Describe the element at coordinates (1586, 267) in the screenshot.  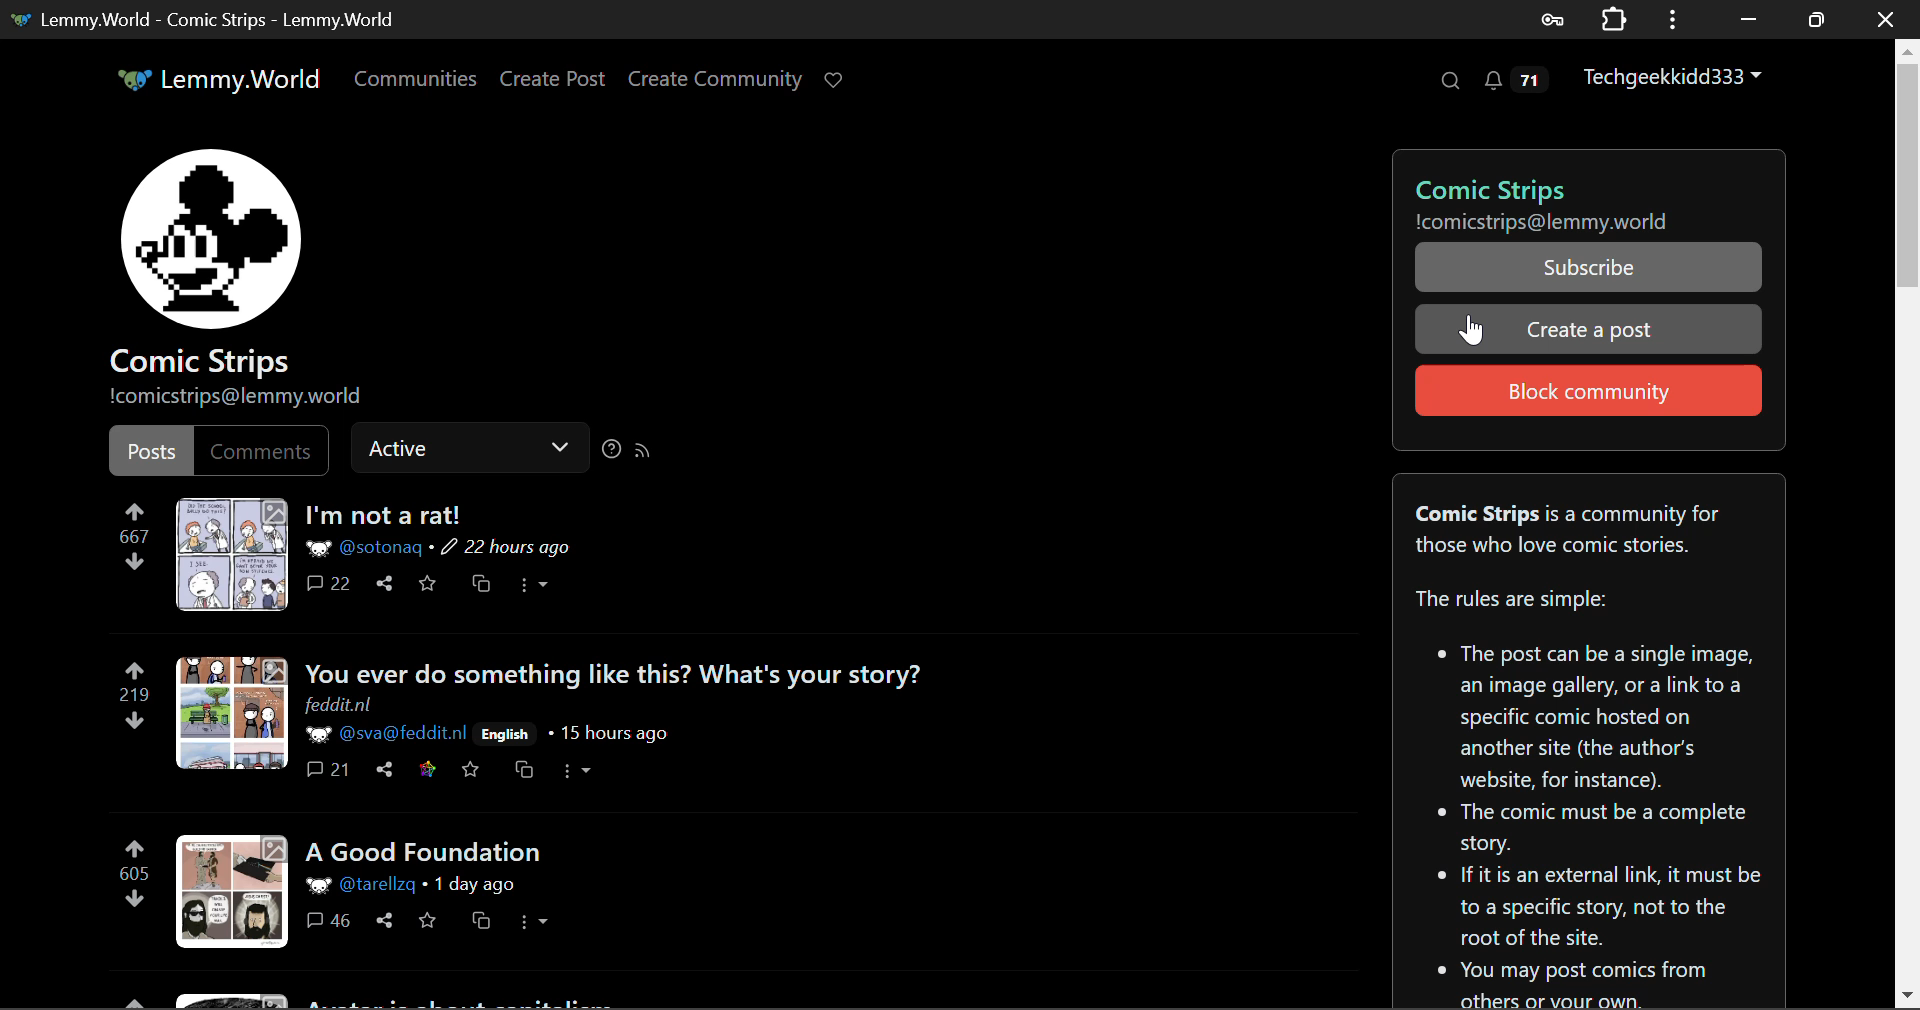
I see `Subscribe` at that location.